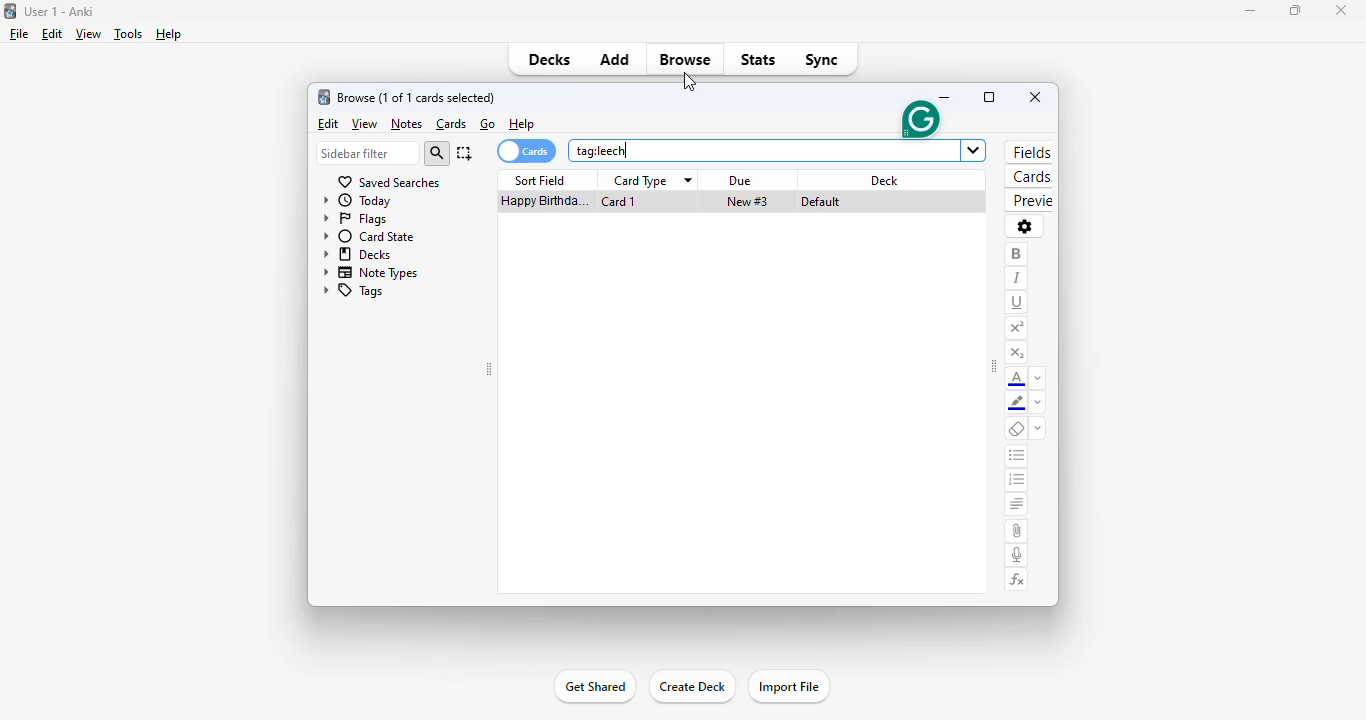  Describe the element at coordinates (357, 254) in the screenshot. I see `decks` at that location.